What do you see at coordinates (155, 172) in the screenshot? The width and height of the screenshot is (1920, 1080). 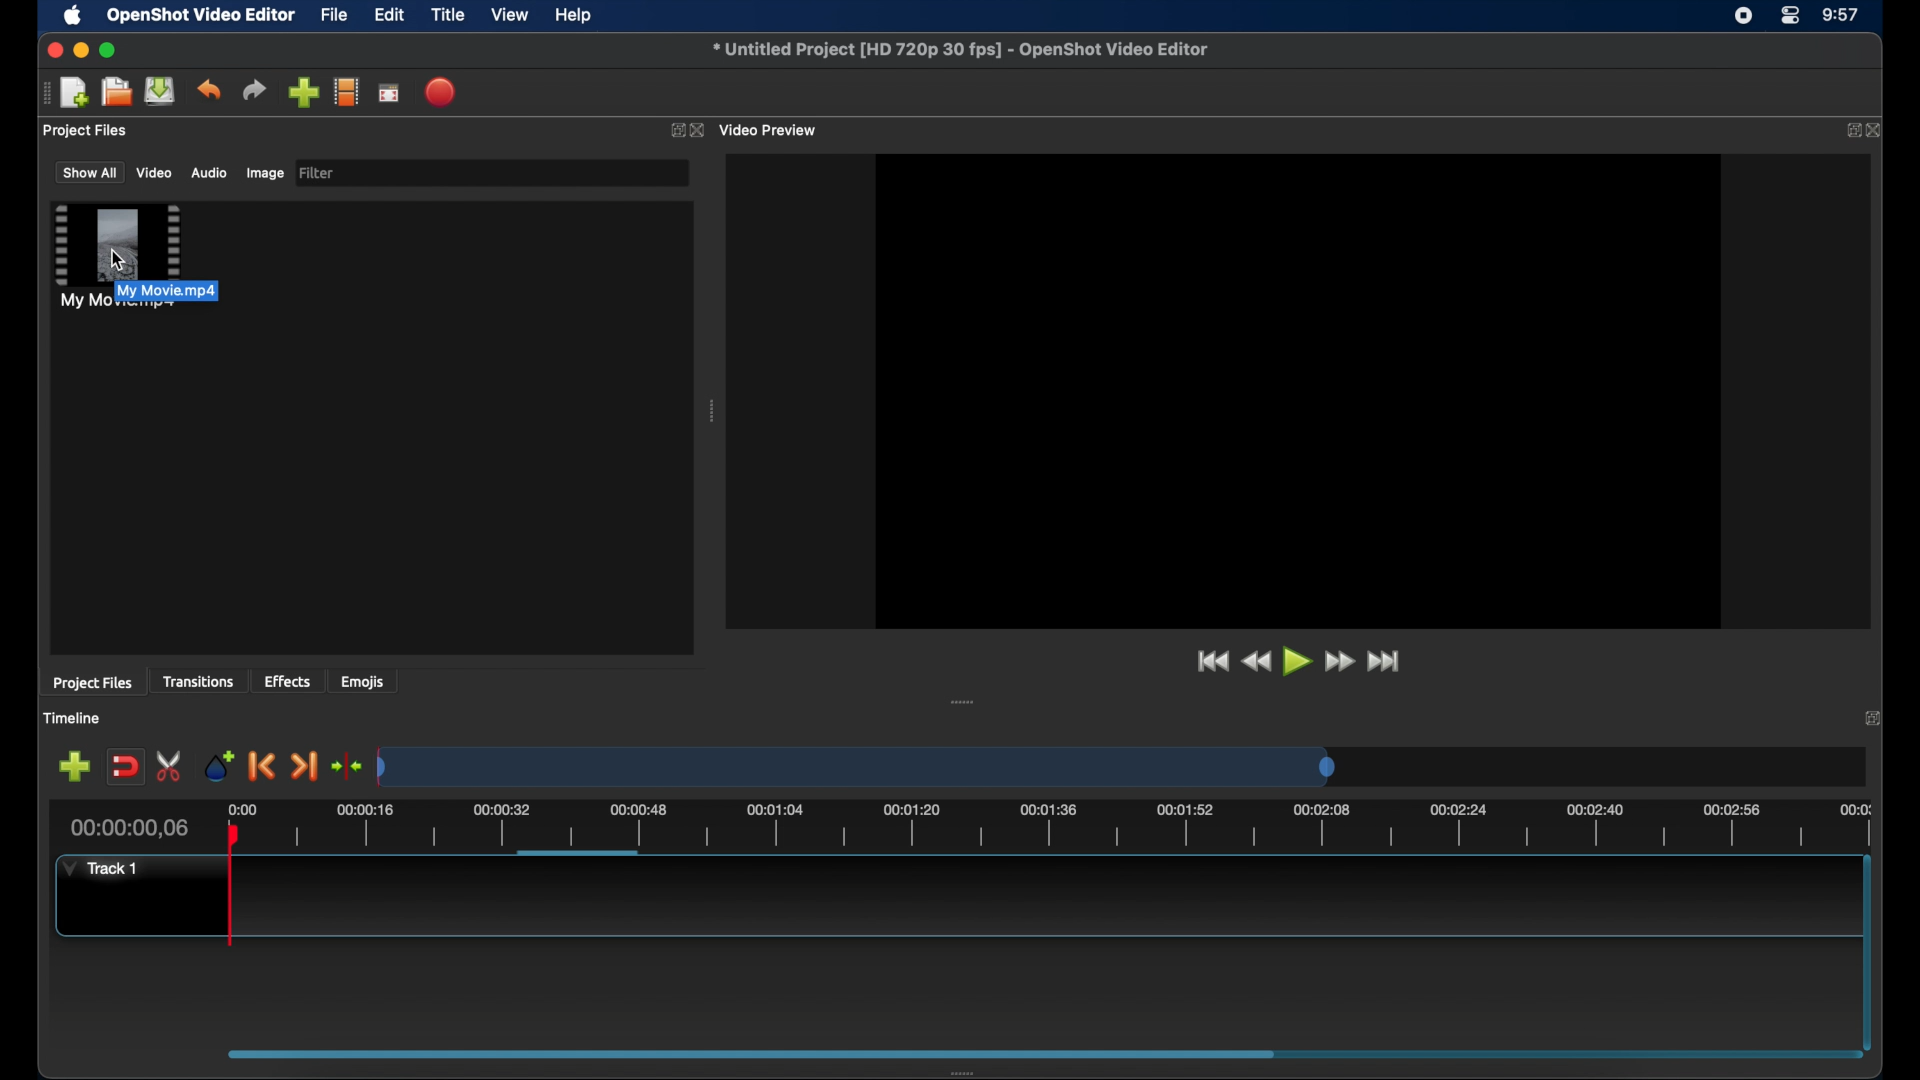 I see `video` at bounding box center [155, 172].